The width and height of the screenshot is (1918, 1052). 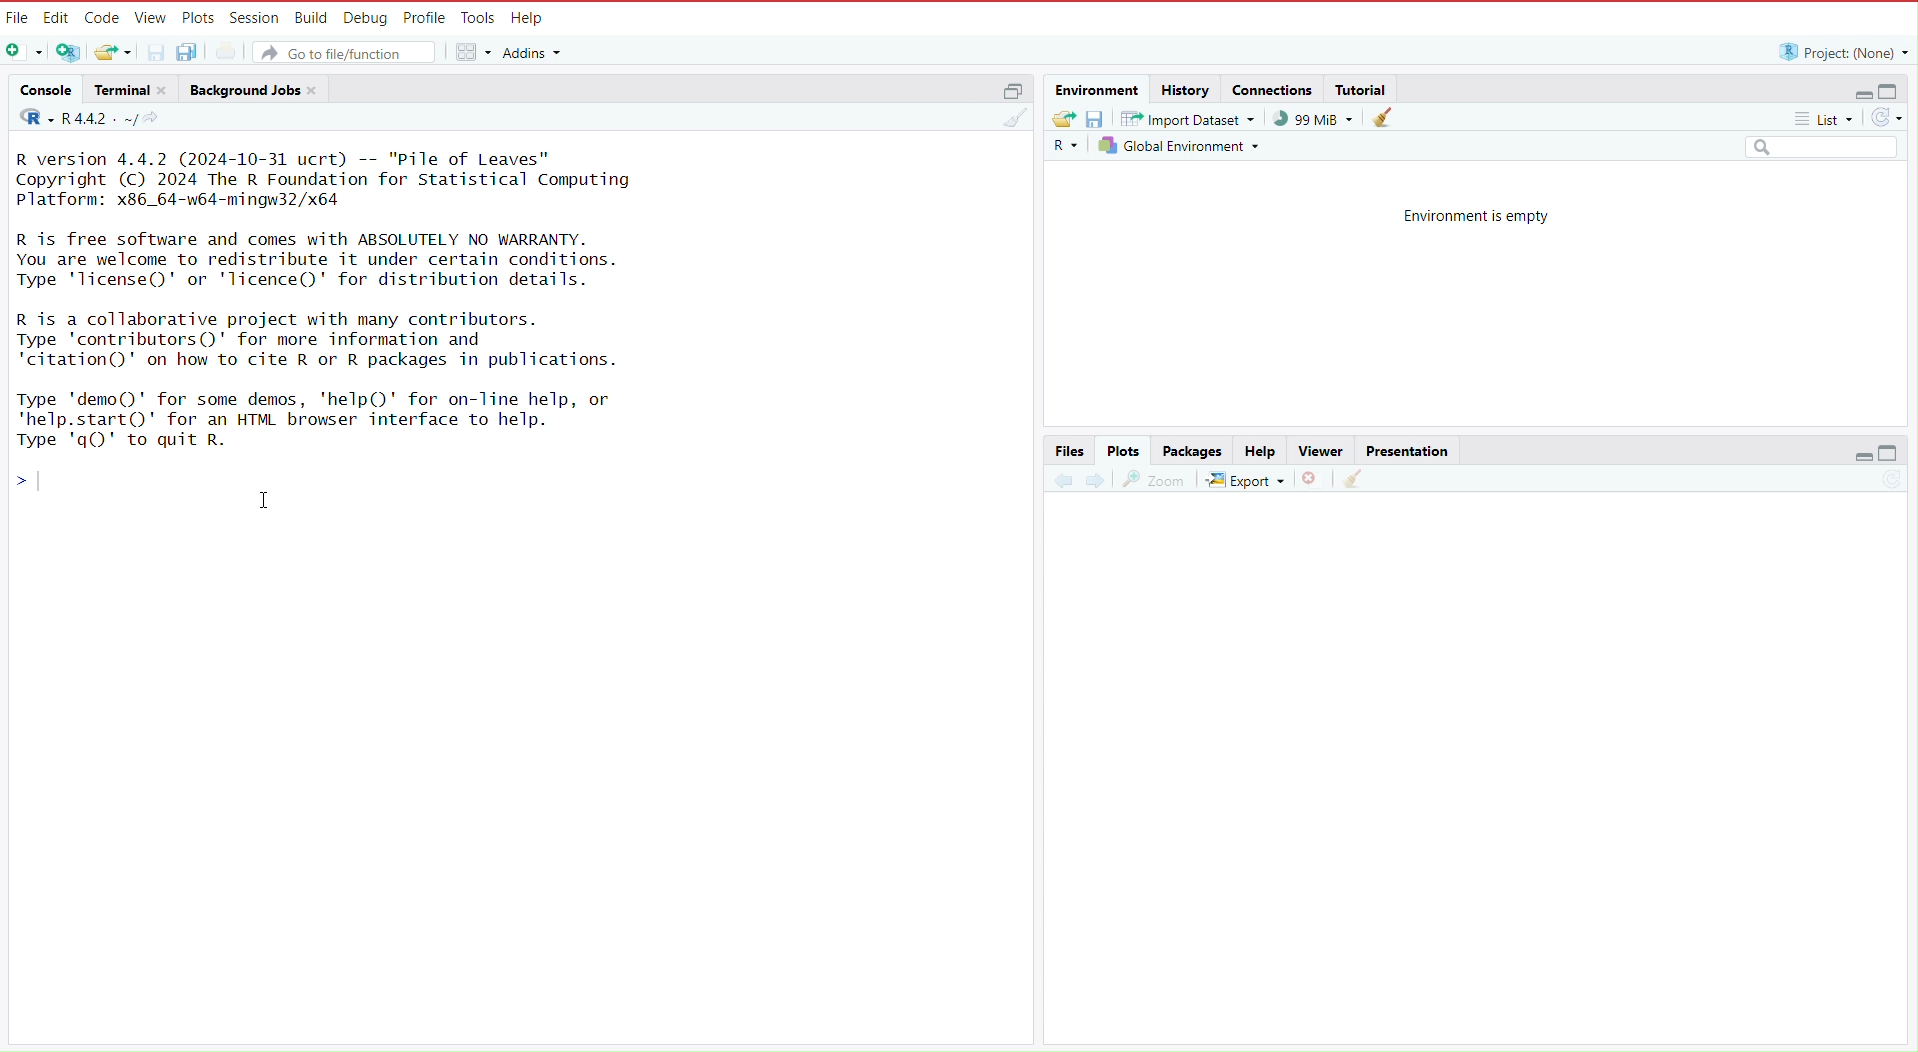 I want to click on save all open documents, so click(x=190, y=53).